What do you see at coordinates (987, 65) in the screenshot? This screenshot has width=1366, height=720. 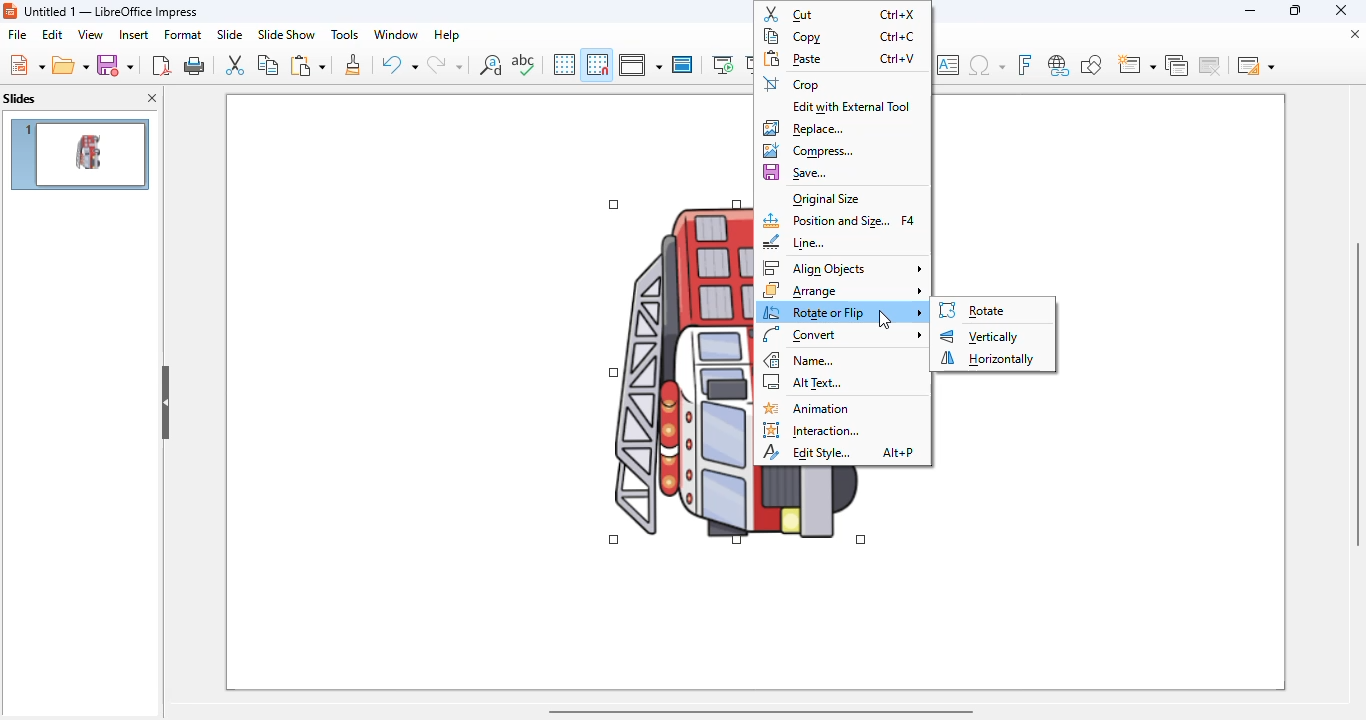 I see `insert special characters` at bounding box center [987, 65].